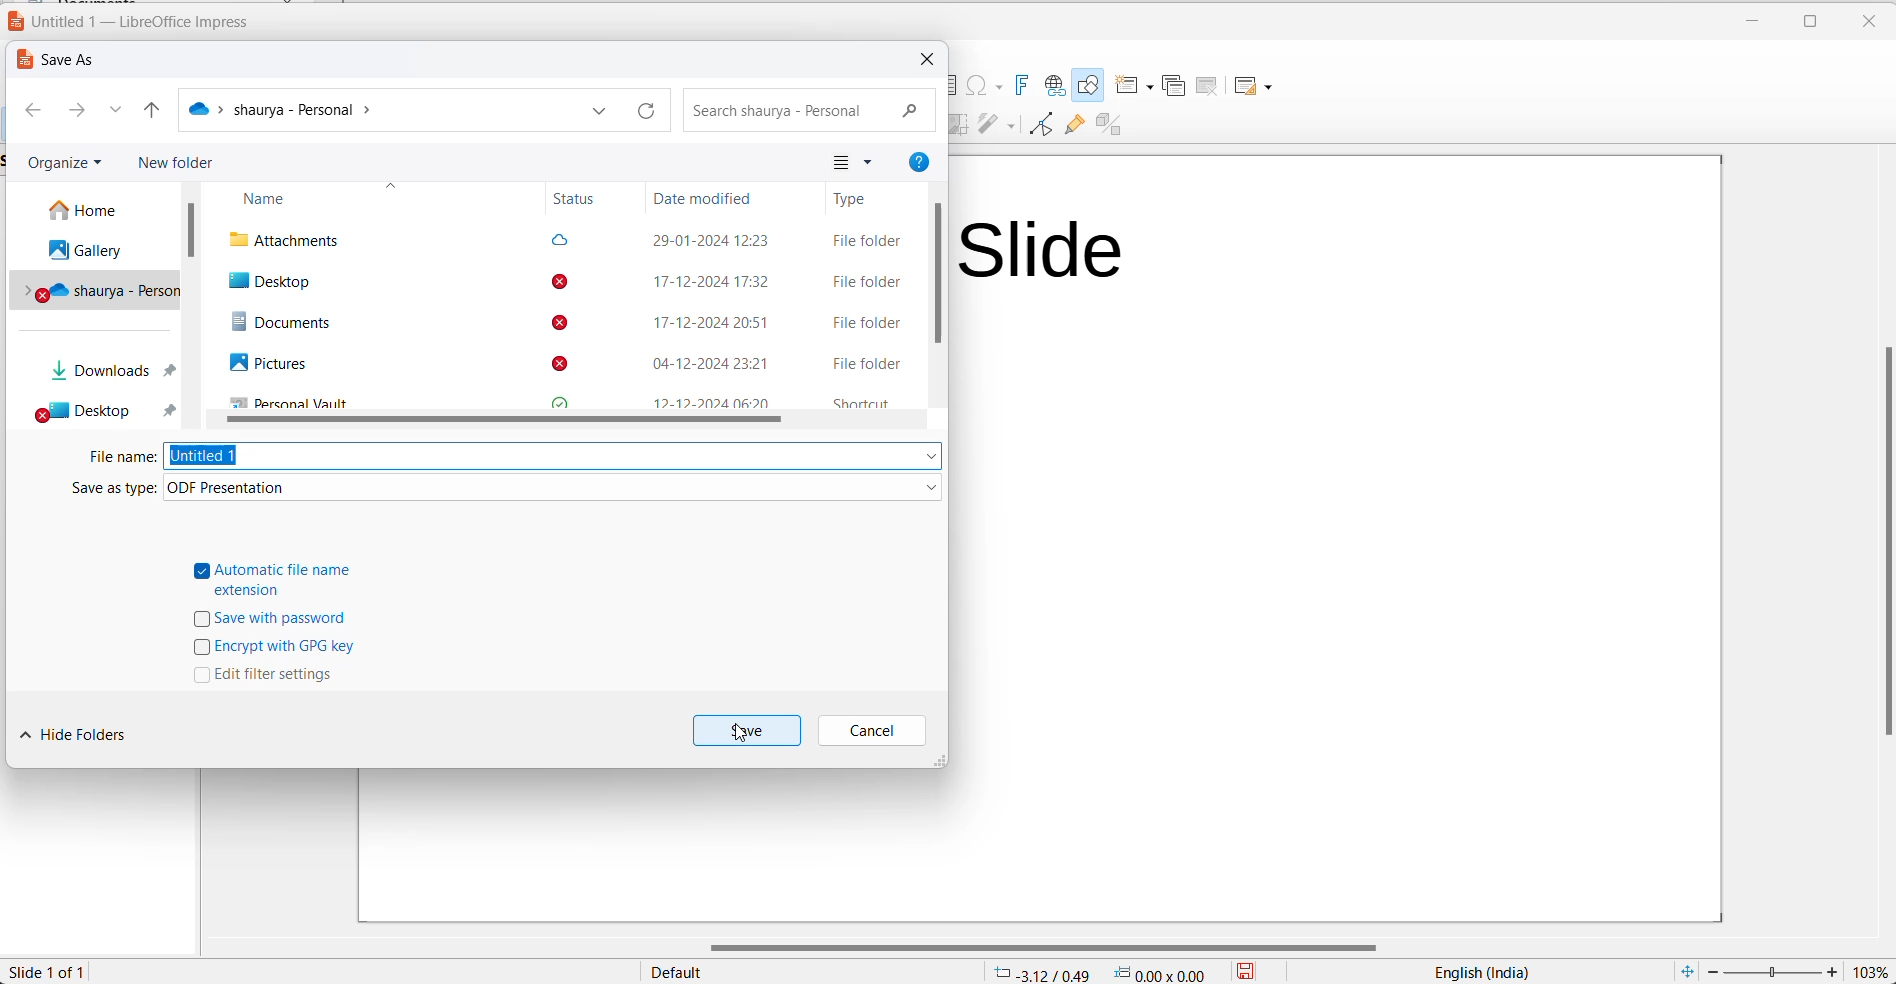 The width and height of the screenshot is (1896, 984). Describe the element at coordinates (741, 737) in the screenshot. I see `CURSOR` at that location.